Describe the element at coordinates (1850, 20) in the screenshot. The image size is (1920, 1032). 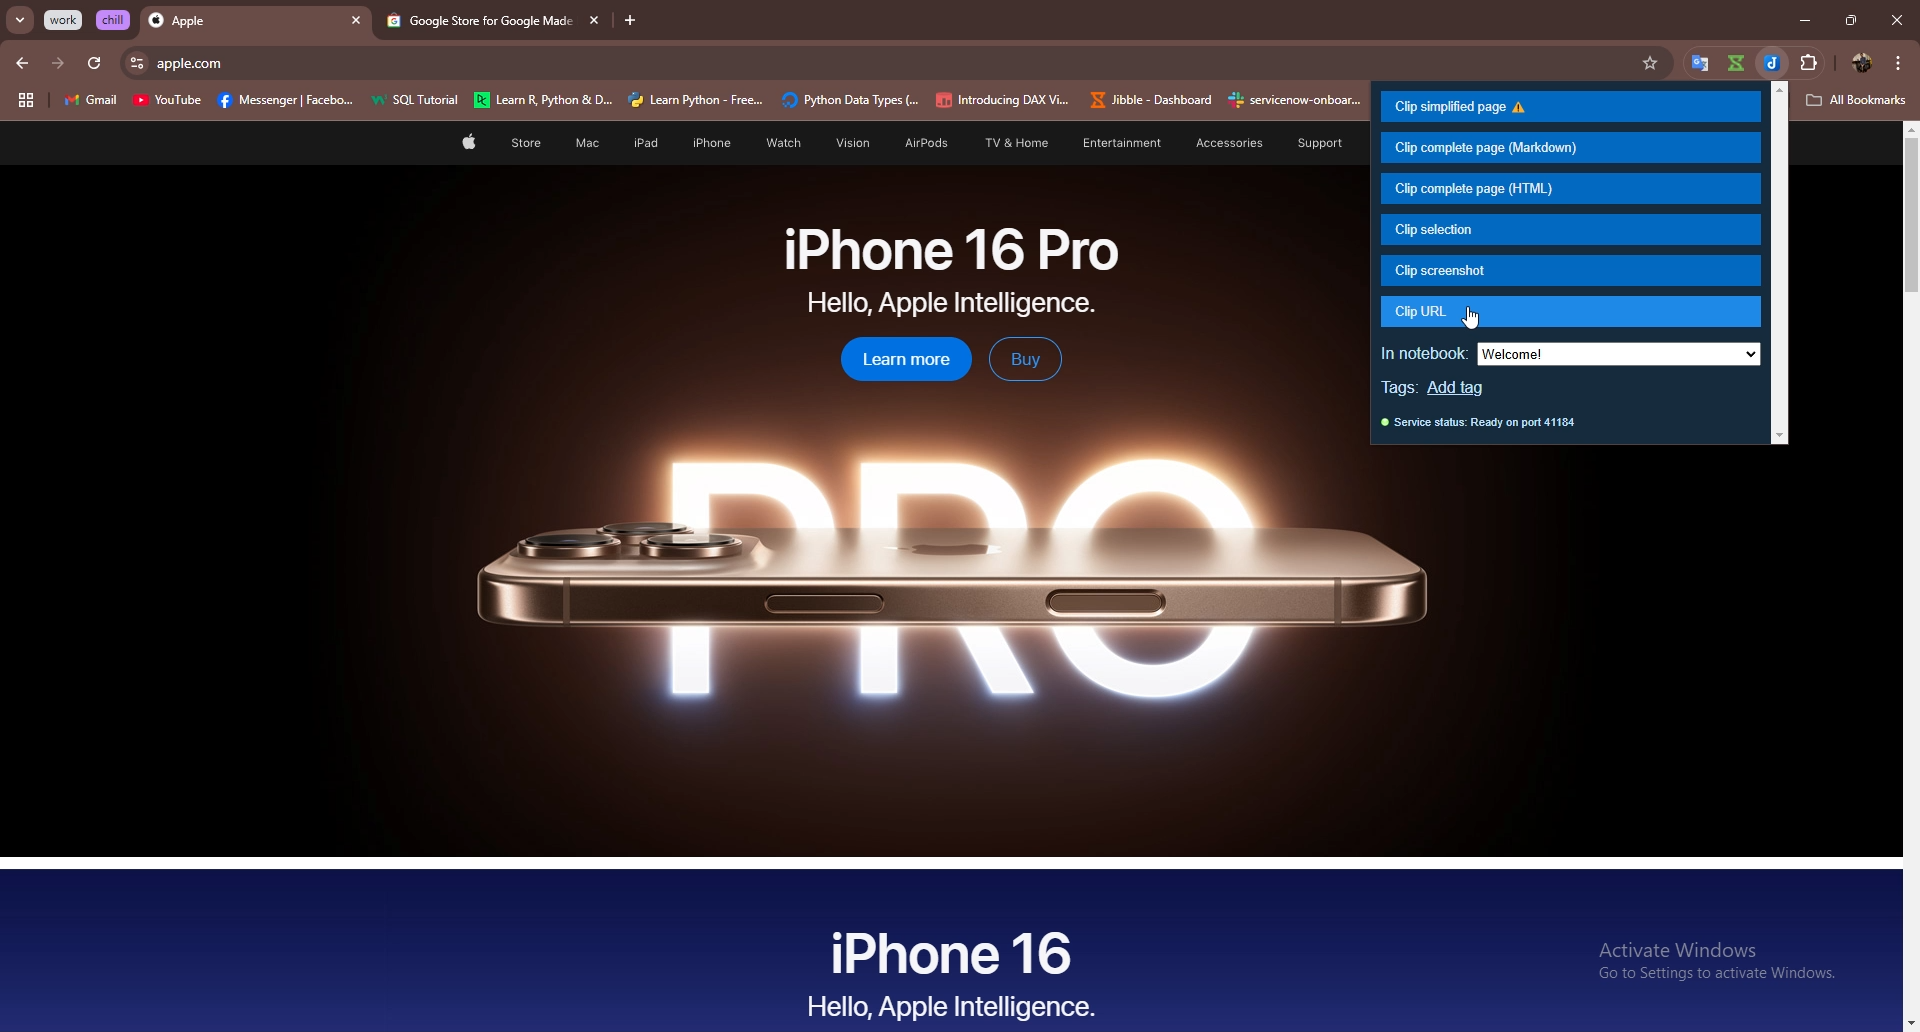
I see `resize` at that location.